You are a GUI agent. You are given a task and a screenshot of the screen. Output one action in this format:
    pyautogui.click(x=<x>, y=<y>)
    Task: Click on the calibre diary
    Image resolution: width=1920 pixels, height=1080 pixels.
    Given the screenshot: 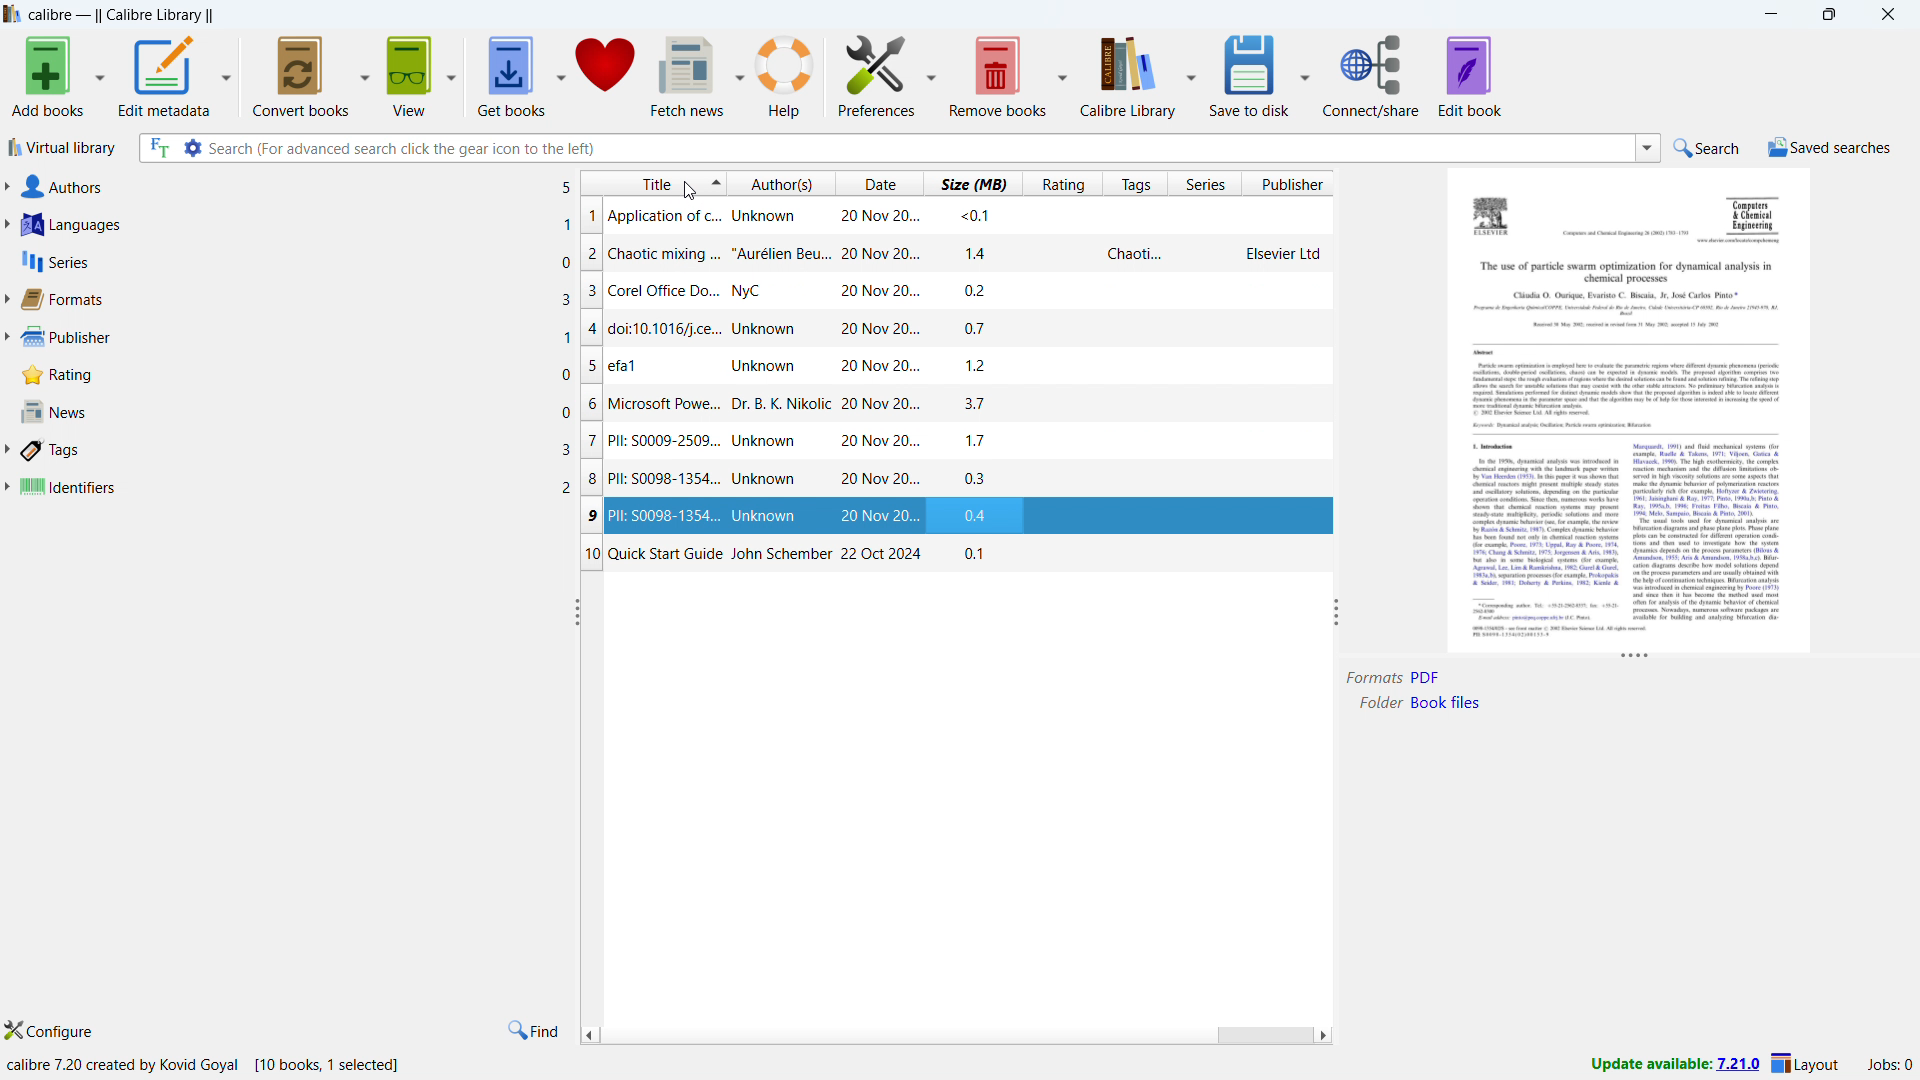 What is the action you would take?
    pyautogui.click(x=1127, y=74)
    